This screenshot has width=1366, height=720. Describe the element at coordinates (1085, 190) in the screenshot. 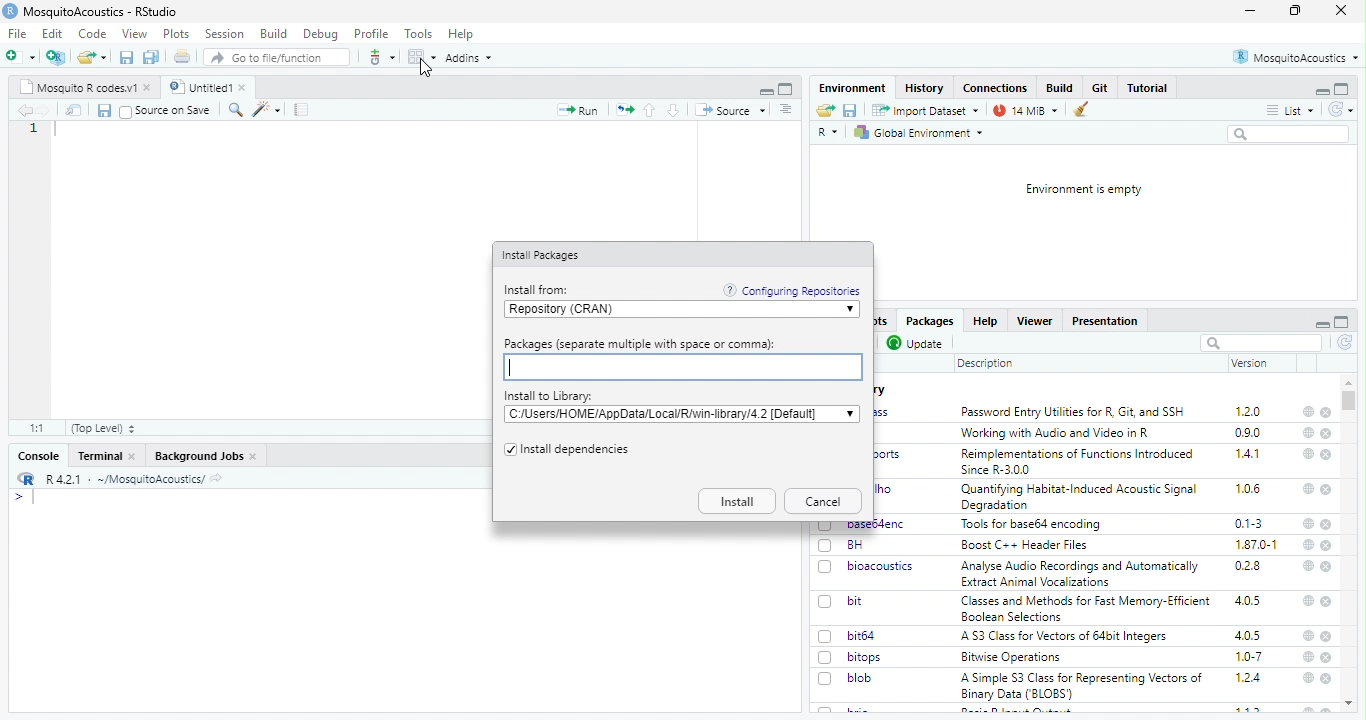

I see `Environment is empty` at that location.